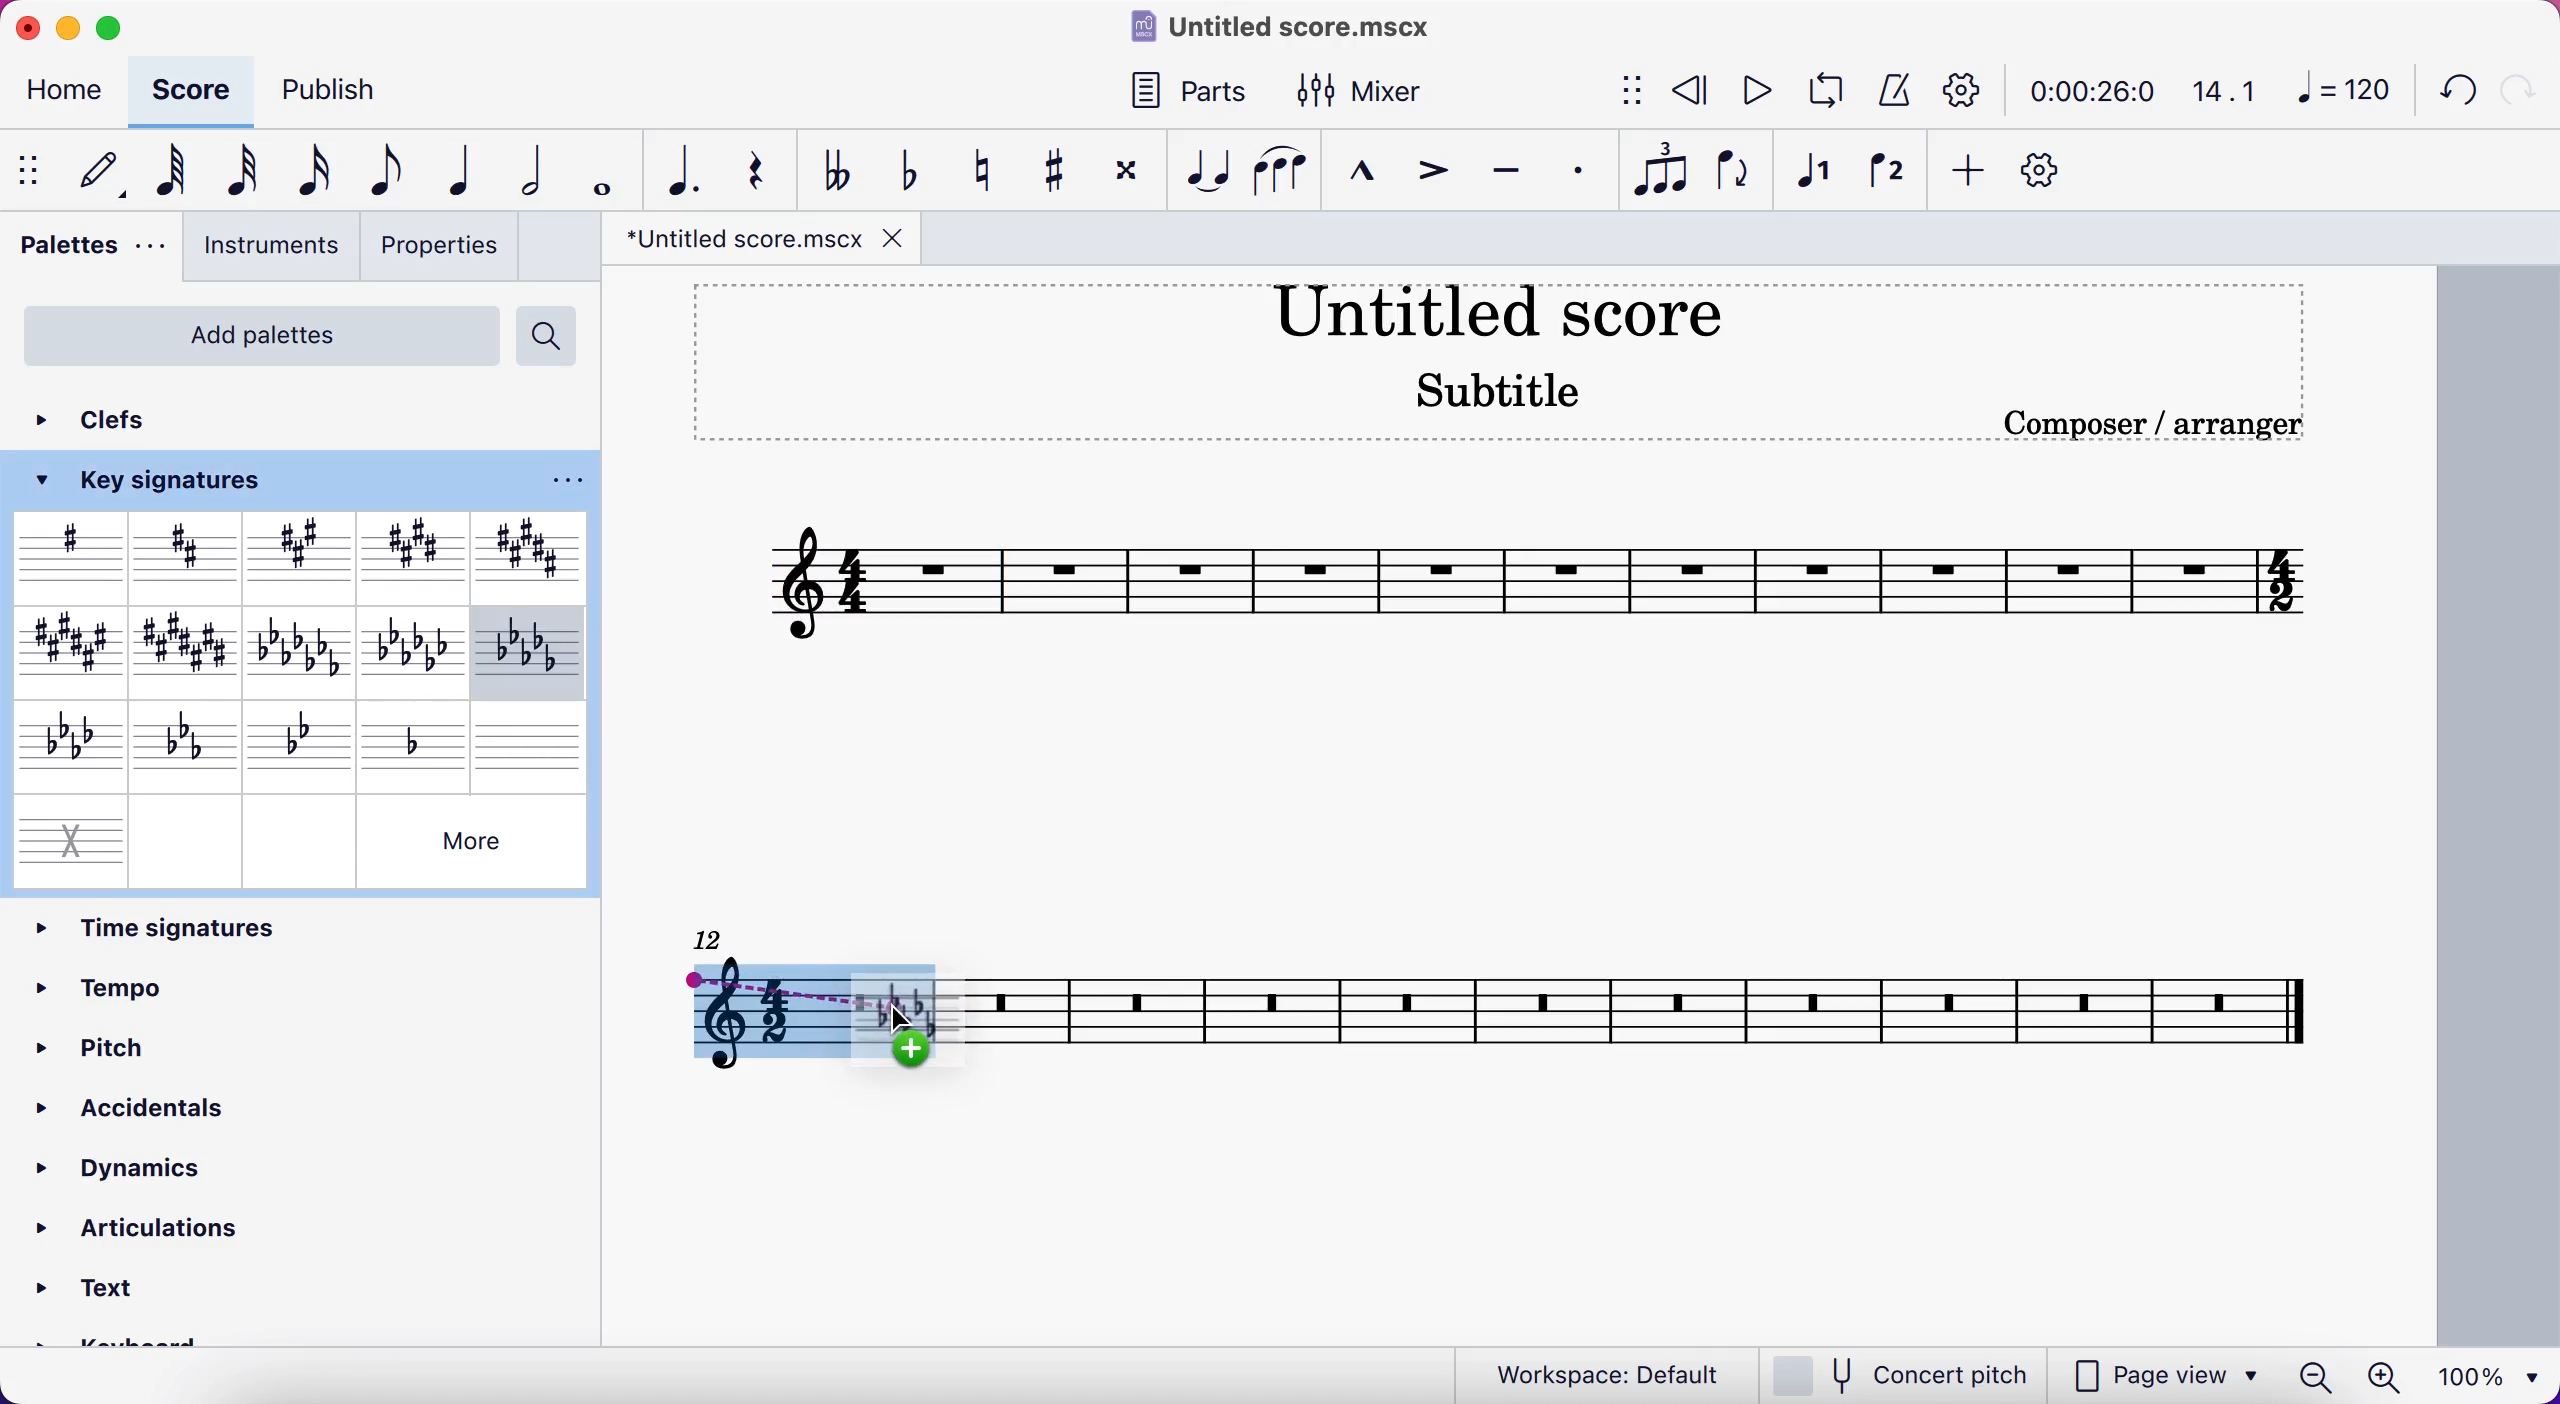 The width and height of the screenshot is (2560, 1404). What do you see at coordinates (843, 168) in the screenshot?
I see `toggle double flat` at bounding box center [843, 168].